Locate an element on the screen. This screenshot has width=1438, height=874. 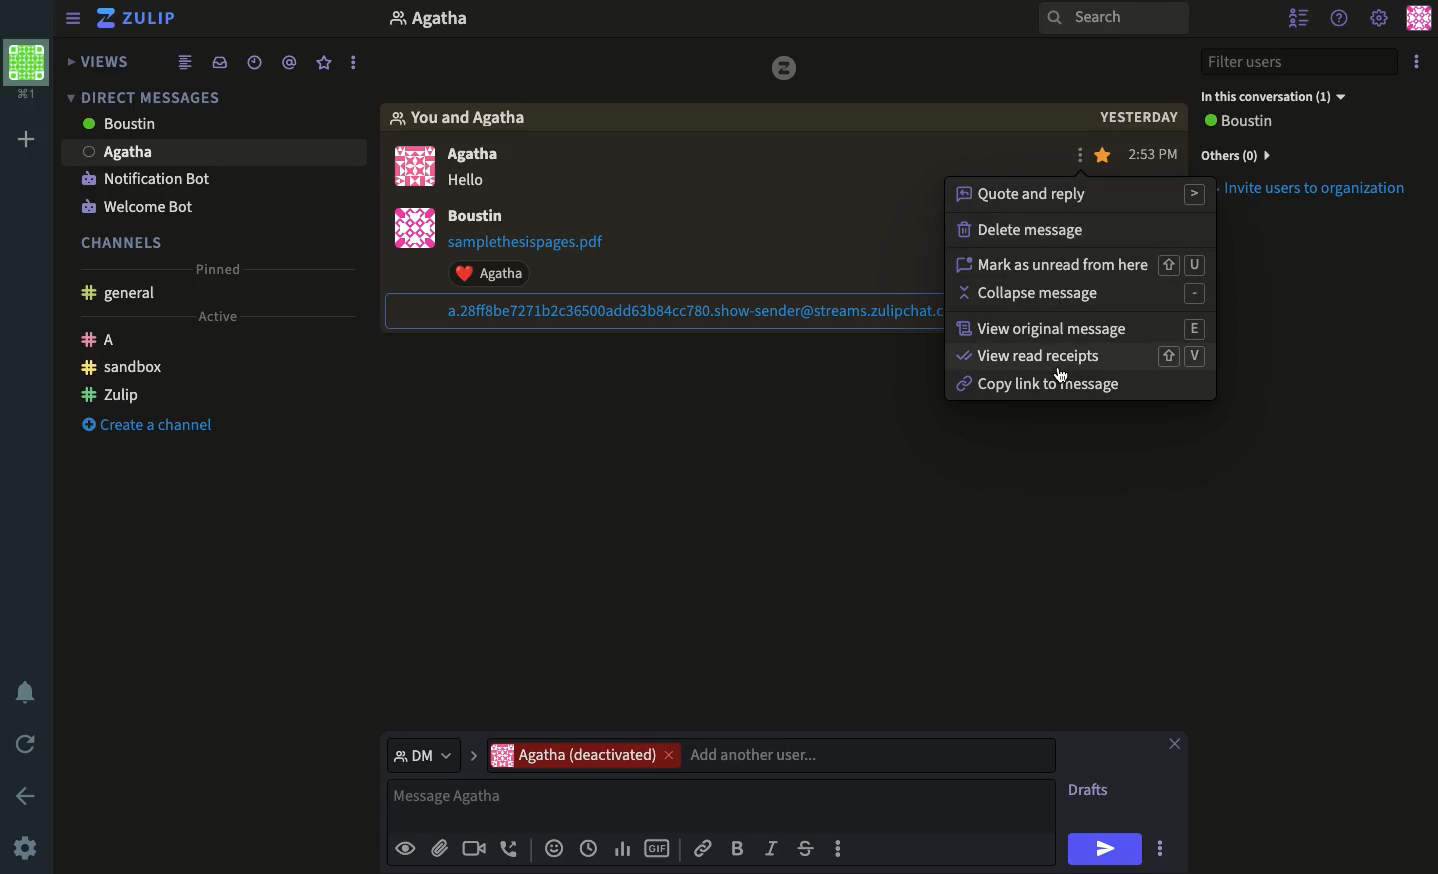
pointer is located at coordinates (1061, 376).